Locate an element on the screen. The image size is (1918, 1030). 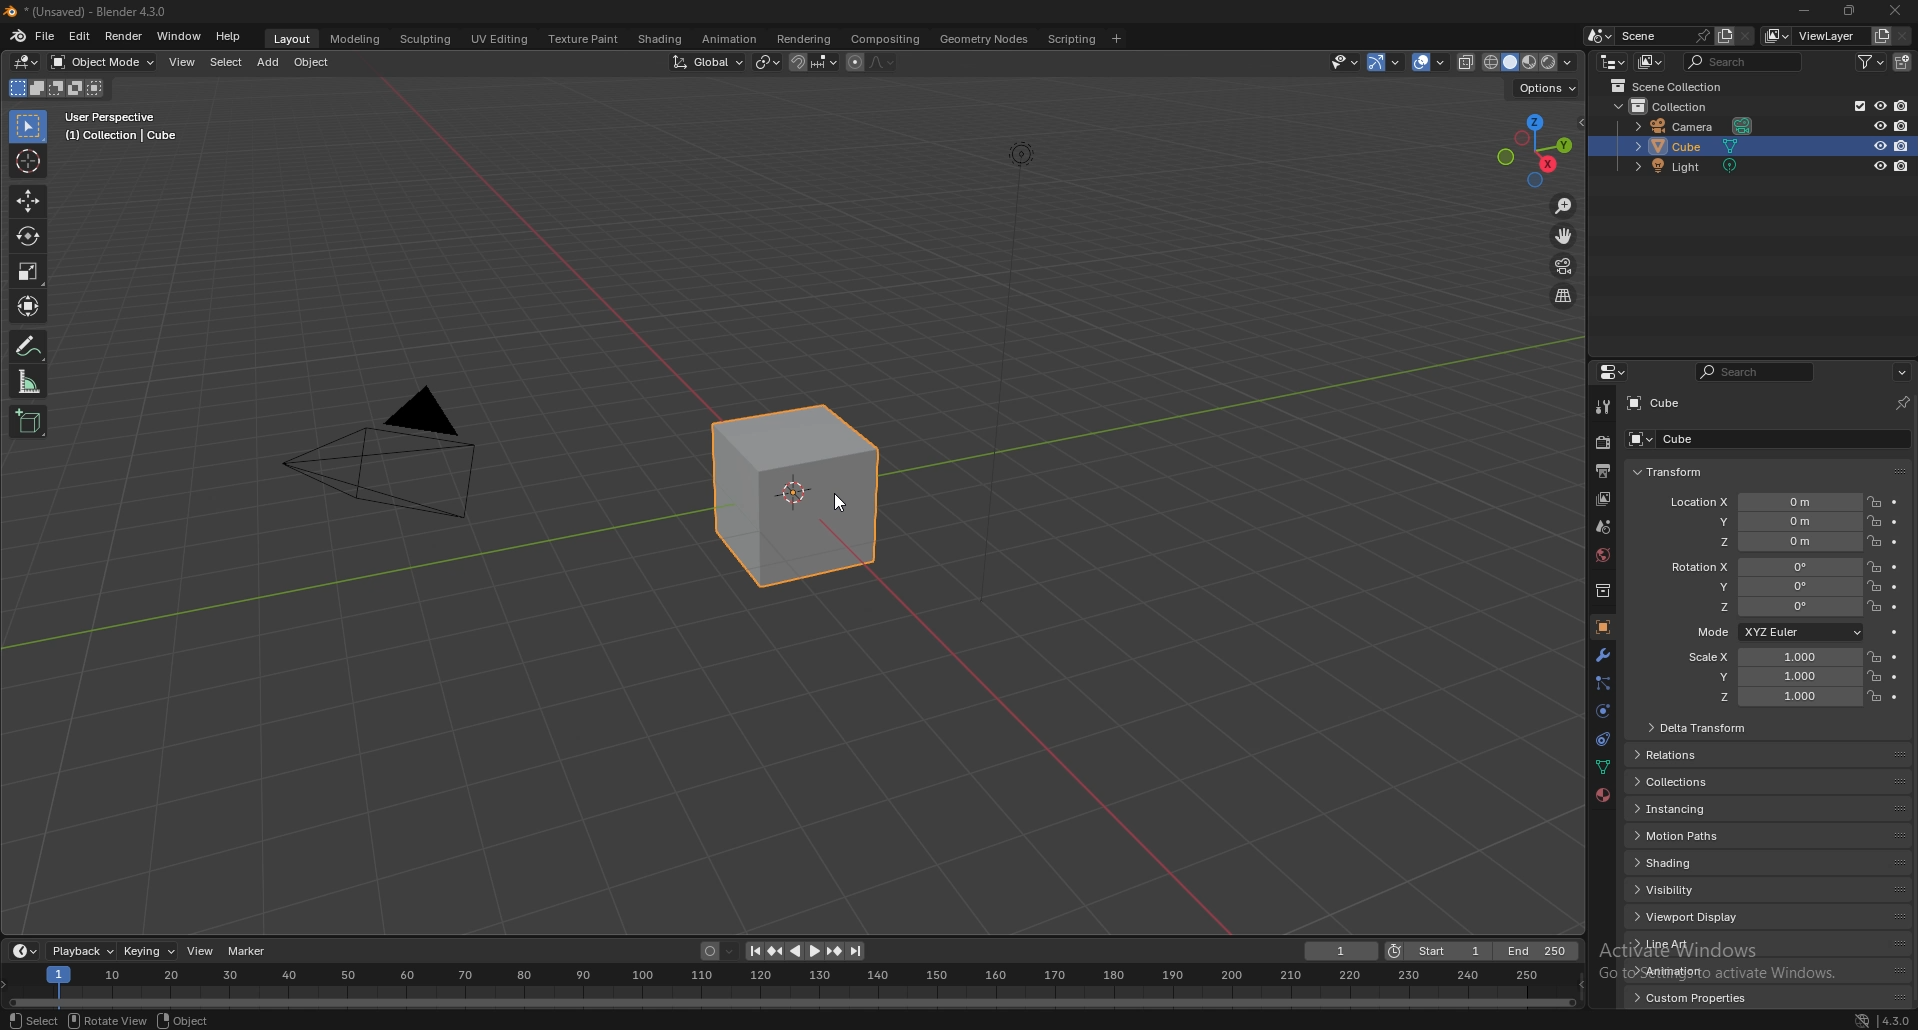
add workspace is located at coordinates (1115, 39).